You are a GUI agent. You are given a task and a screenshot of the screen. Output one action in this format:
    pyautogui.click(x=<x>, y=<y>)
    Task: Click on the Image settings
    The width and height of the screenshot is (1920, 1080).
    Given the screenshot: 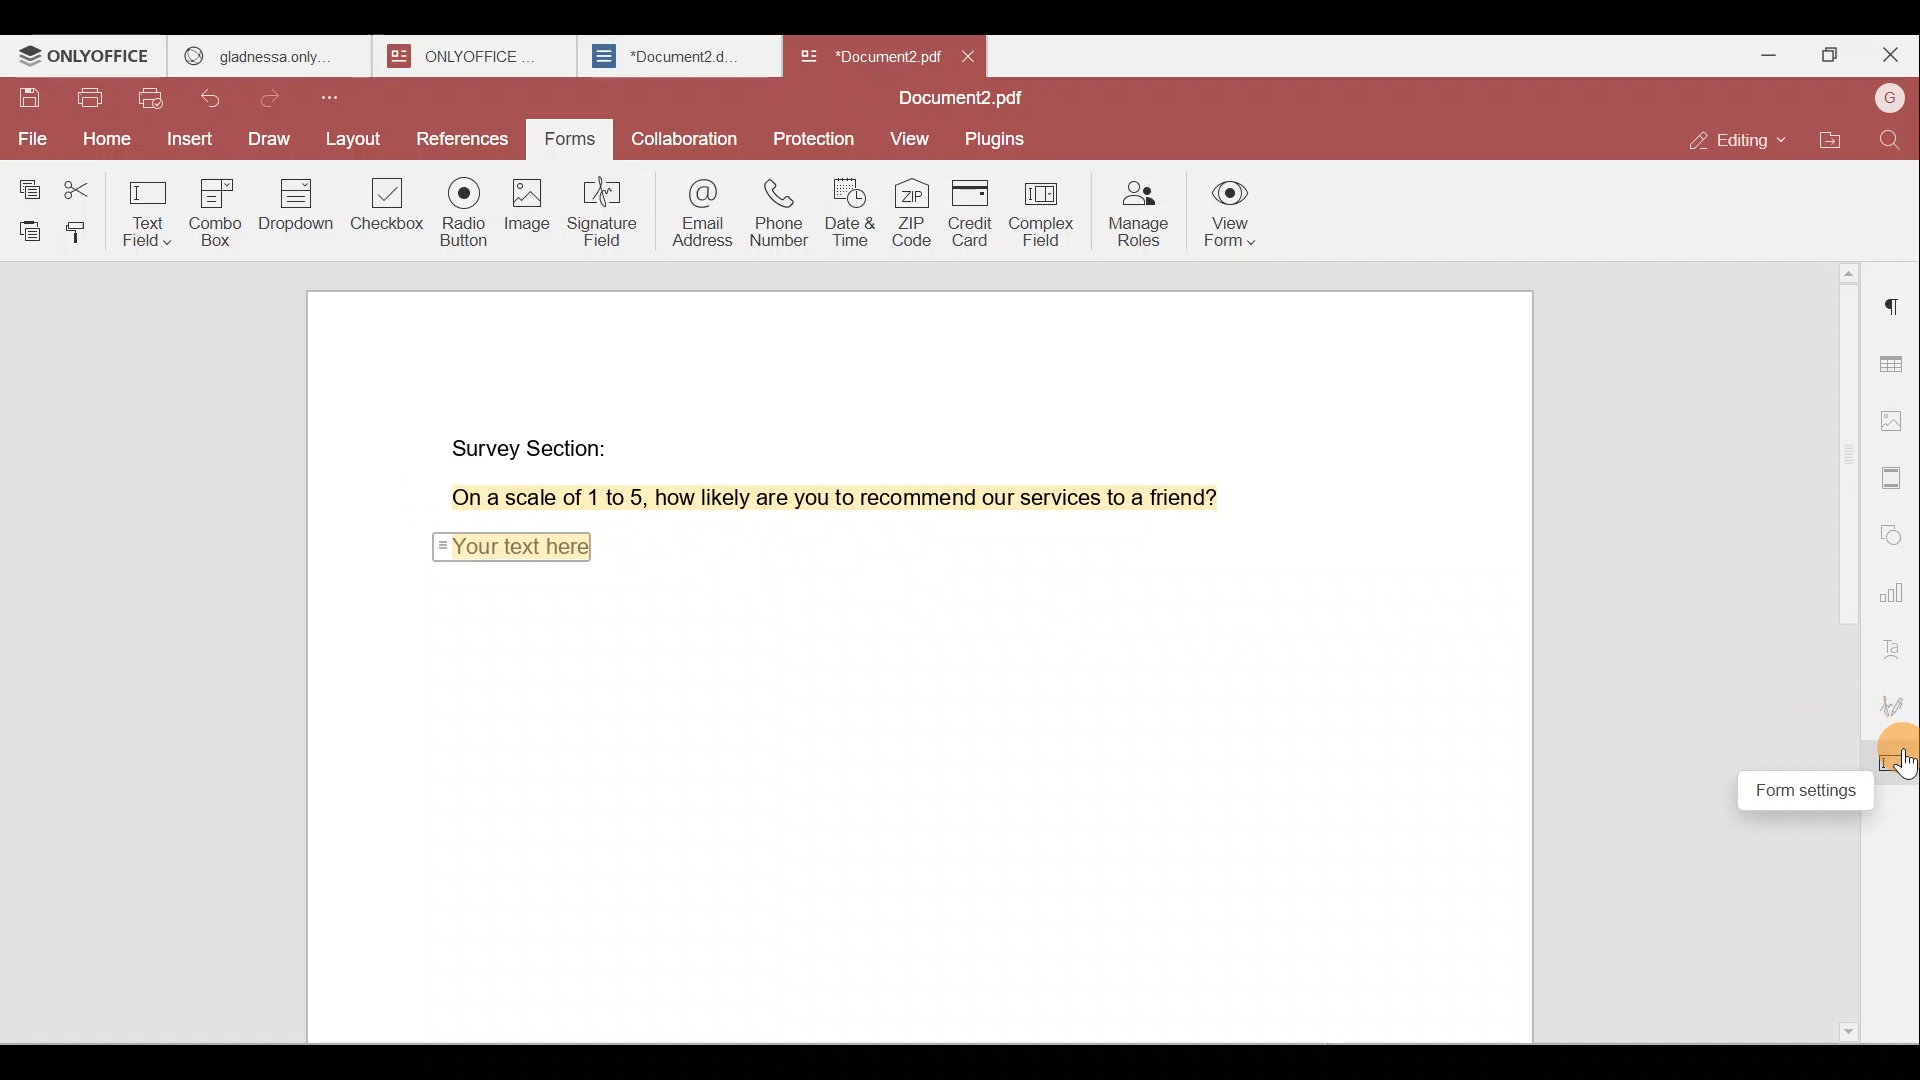 What is the action you would take?
    pyautogui.click(x=1898, y=424)
    